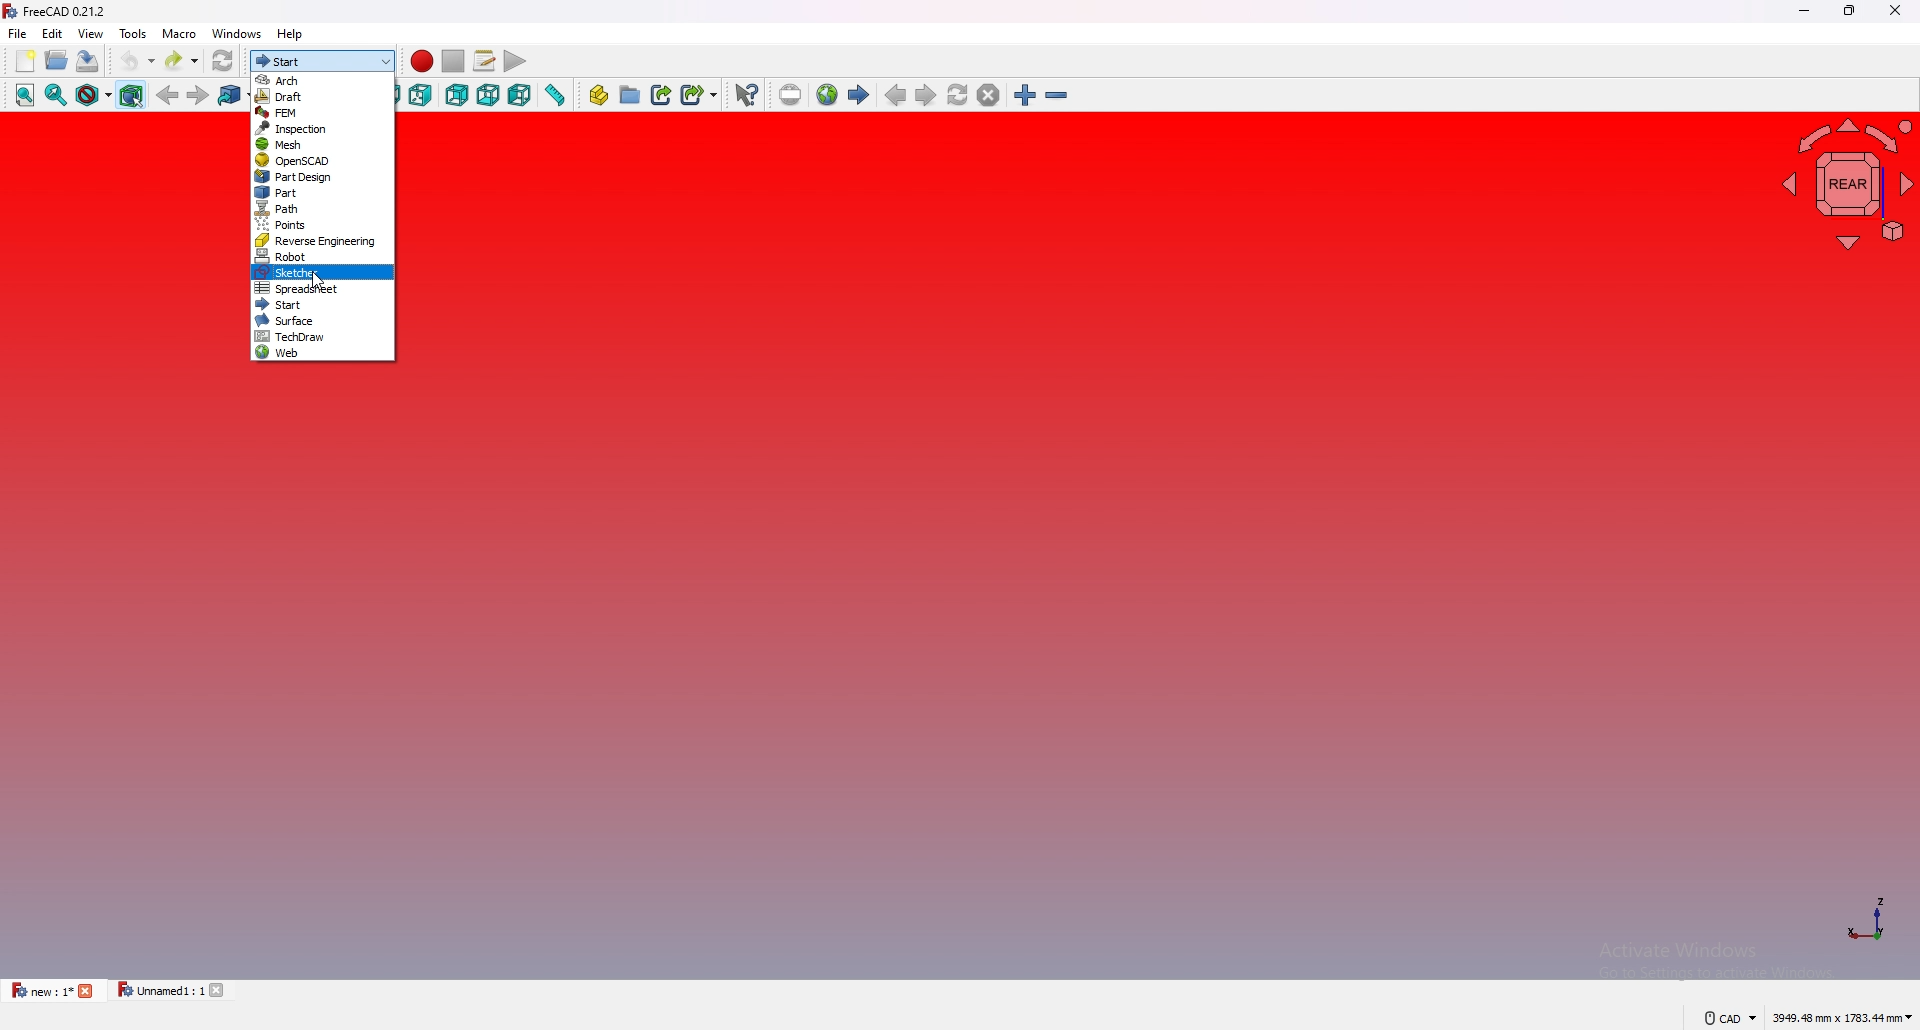  What do you see at coordinates (224, 61) in the screenshot?
I see `refresh` at bounding box center [224, 61].